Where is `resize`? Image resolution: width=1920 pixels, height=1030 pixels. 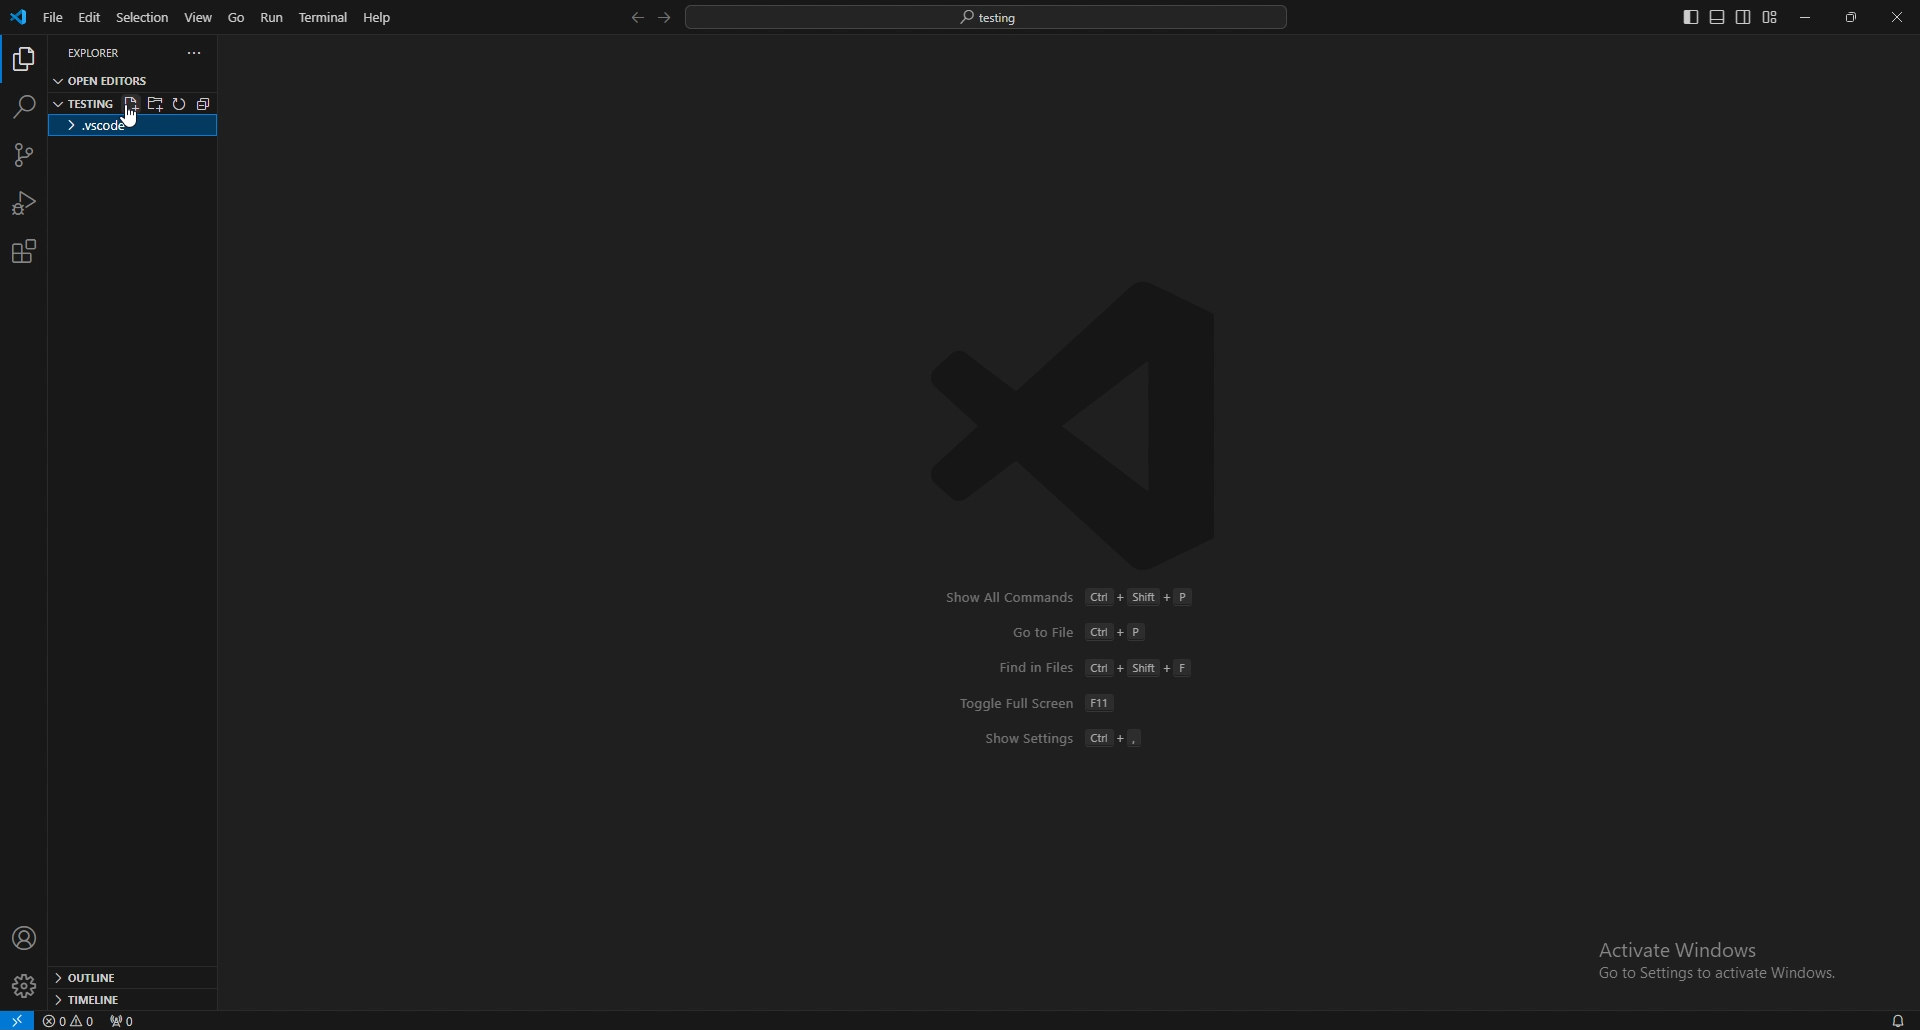
resize is located at coordinates (1853, 18).